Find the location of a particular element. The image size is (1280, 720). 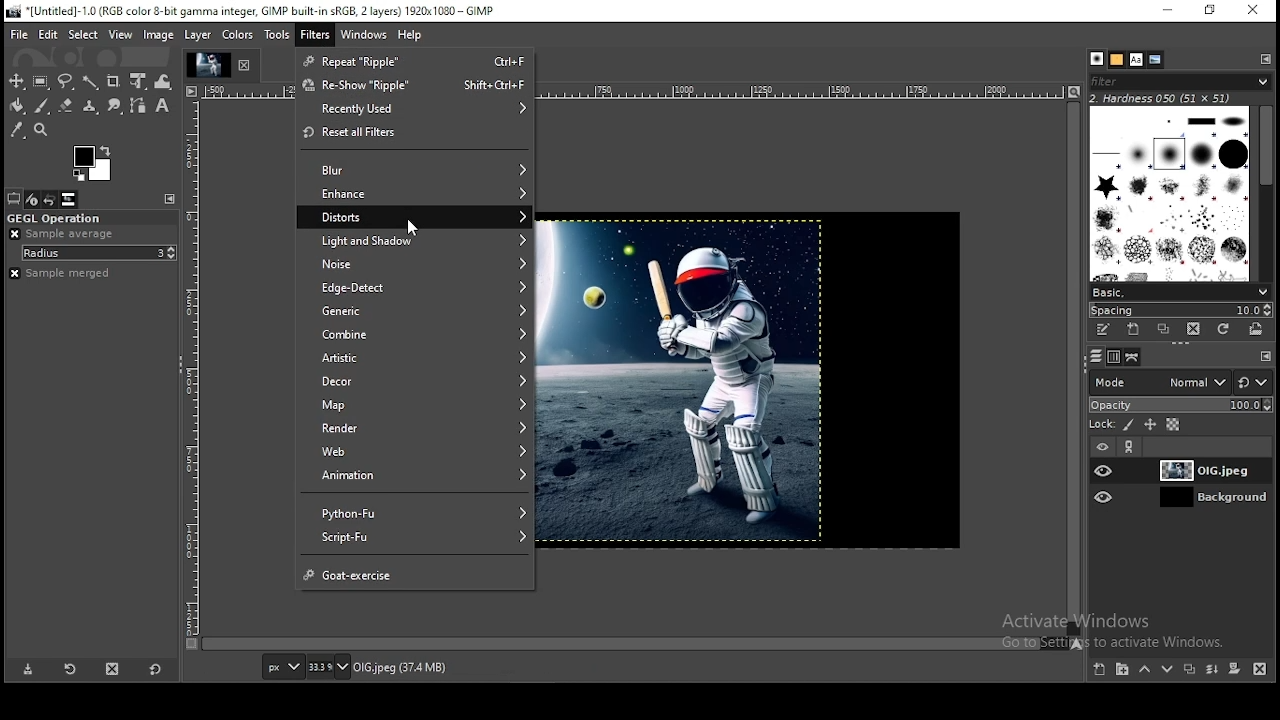

add a mask that allows non-destructive editing of transperancy is located at coordinates (1236, 669).